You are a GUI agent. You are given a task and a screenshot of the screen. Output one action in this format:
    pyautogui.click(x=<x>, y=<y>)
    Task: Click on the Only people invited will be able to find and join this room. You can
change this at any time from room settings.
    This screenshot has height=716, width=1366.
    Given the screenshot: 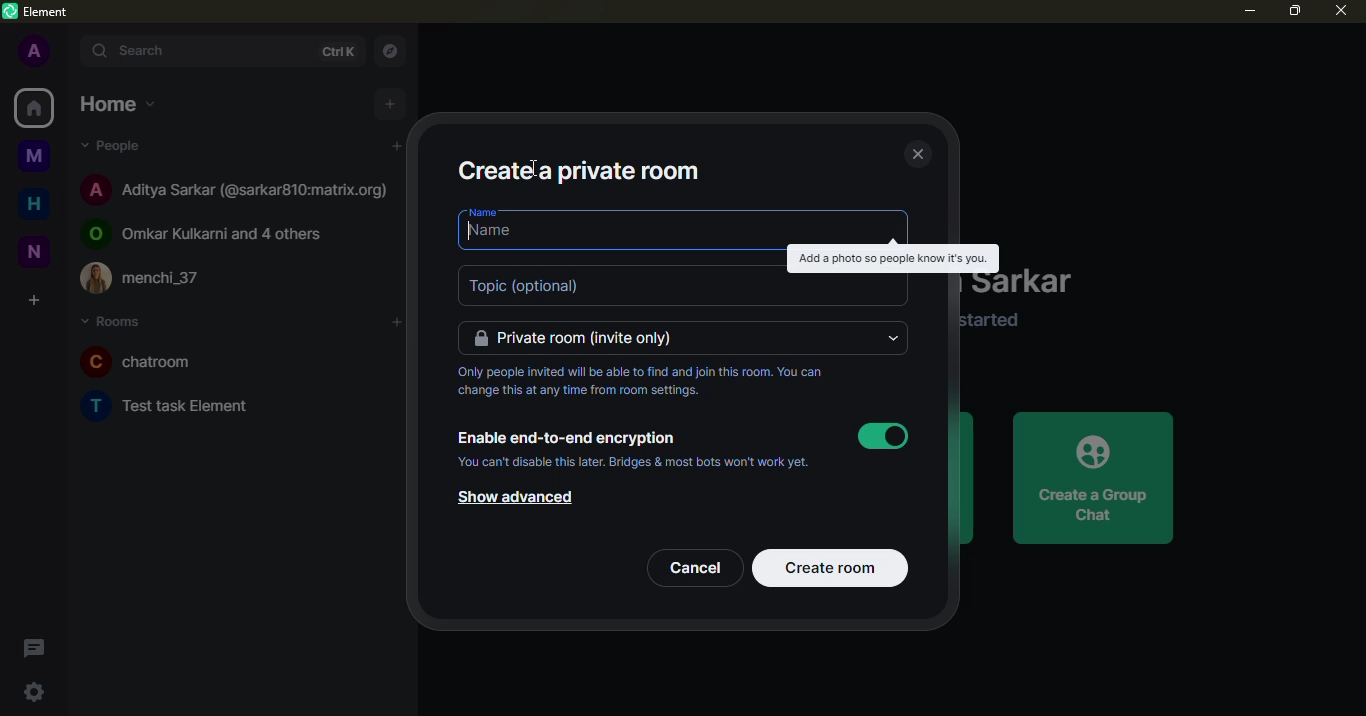 What is the action you would take?
    pyautogui.click(x=642, y=379)
    